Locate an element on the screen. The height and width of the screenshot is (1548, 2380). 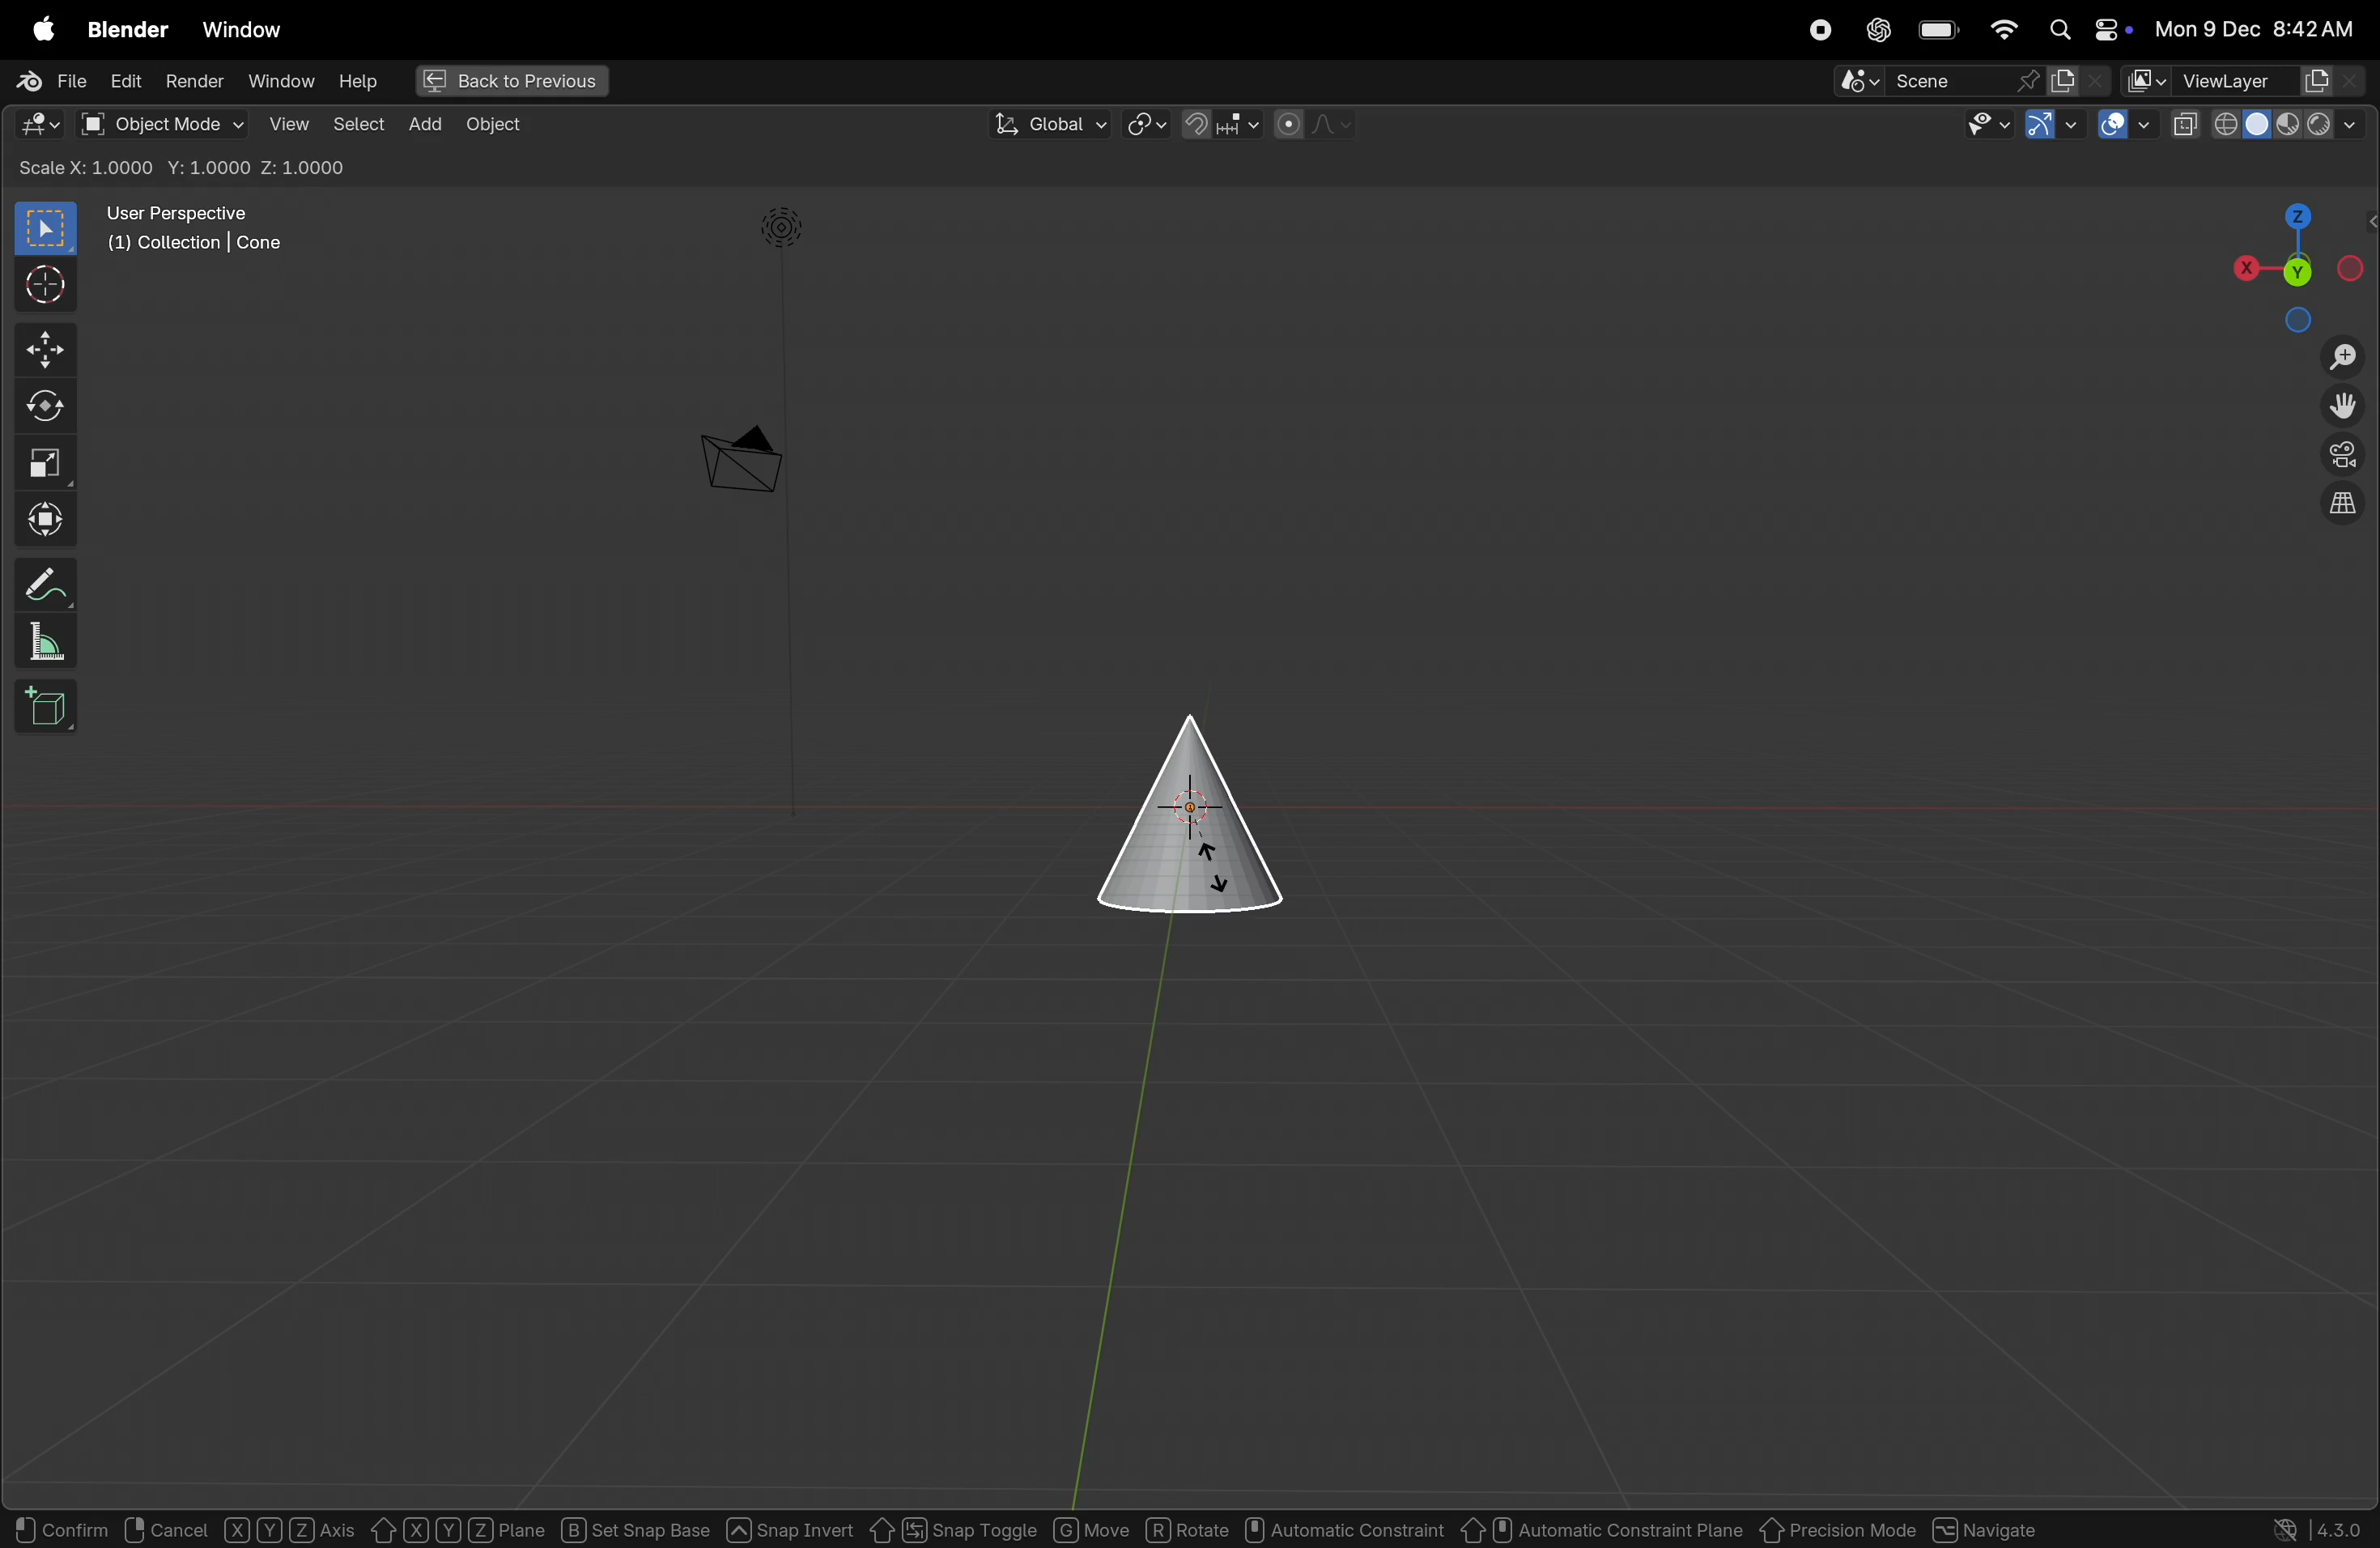
battery is located at coordinates (1940, 29).